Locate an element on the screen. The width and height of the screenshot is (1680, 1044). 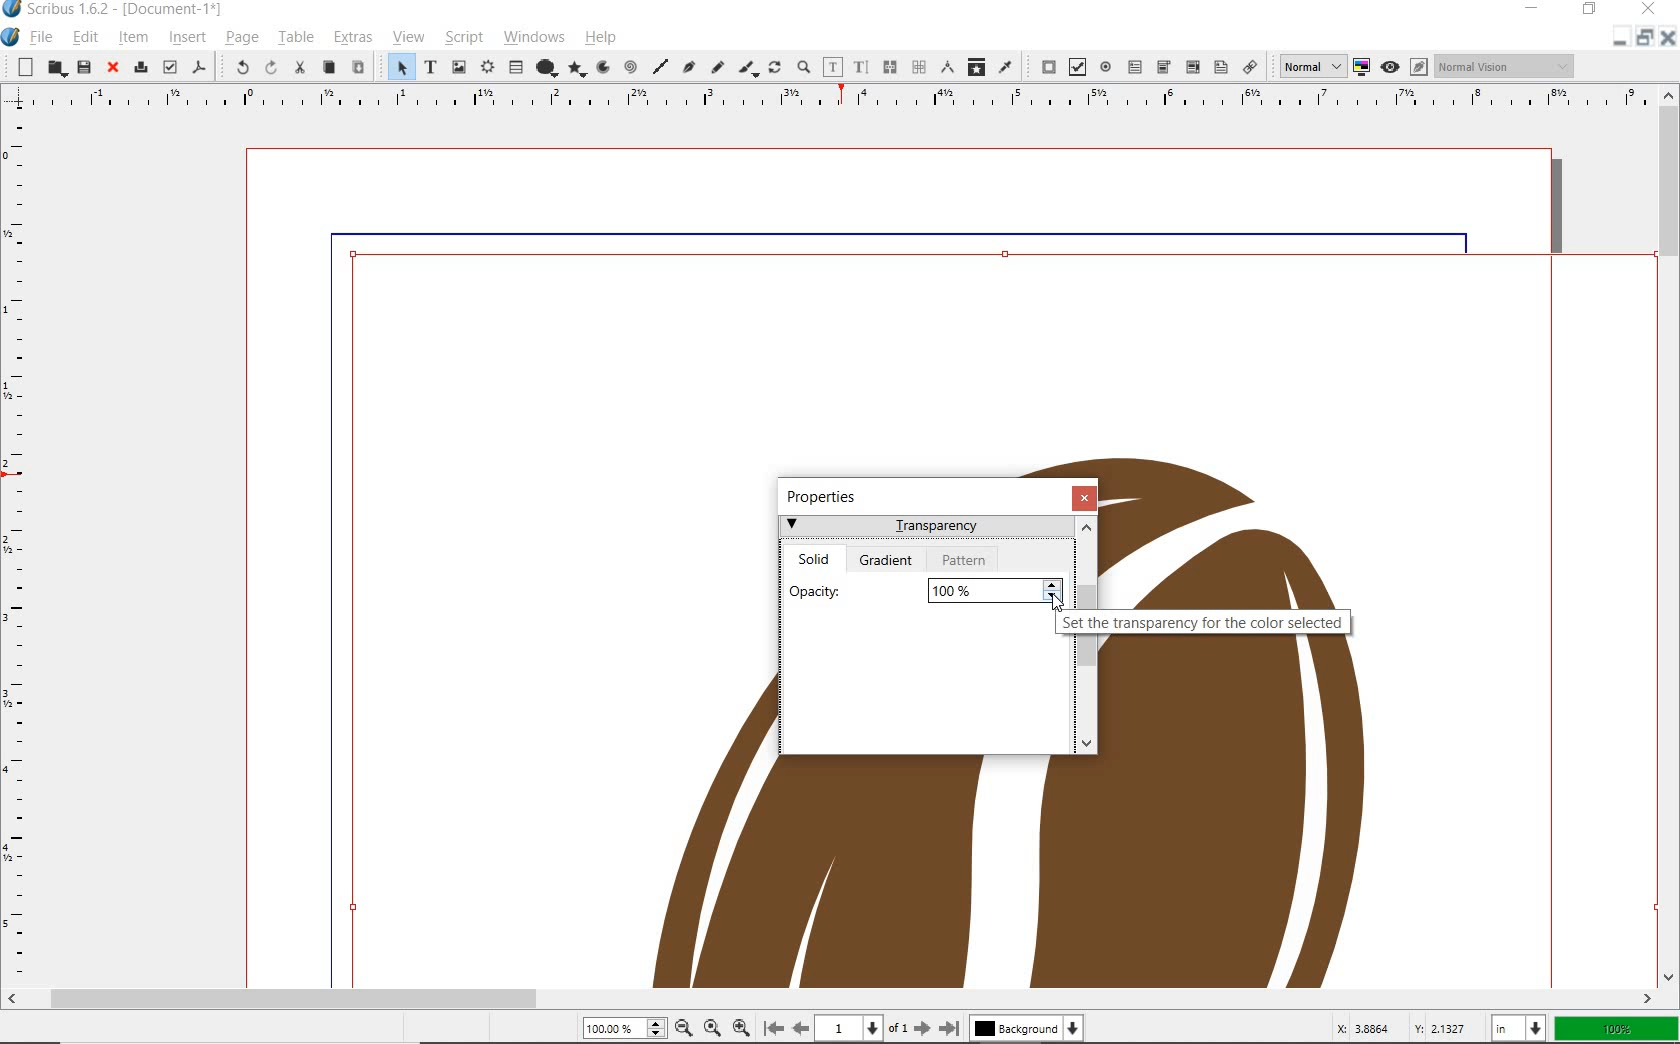
Last Page is located at coordinates (950, 1028).